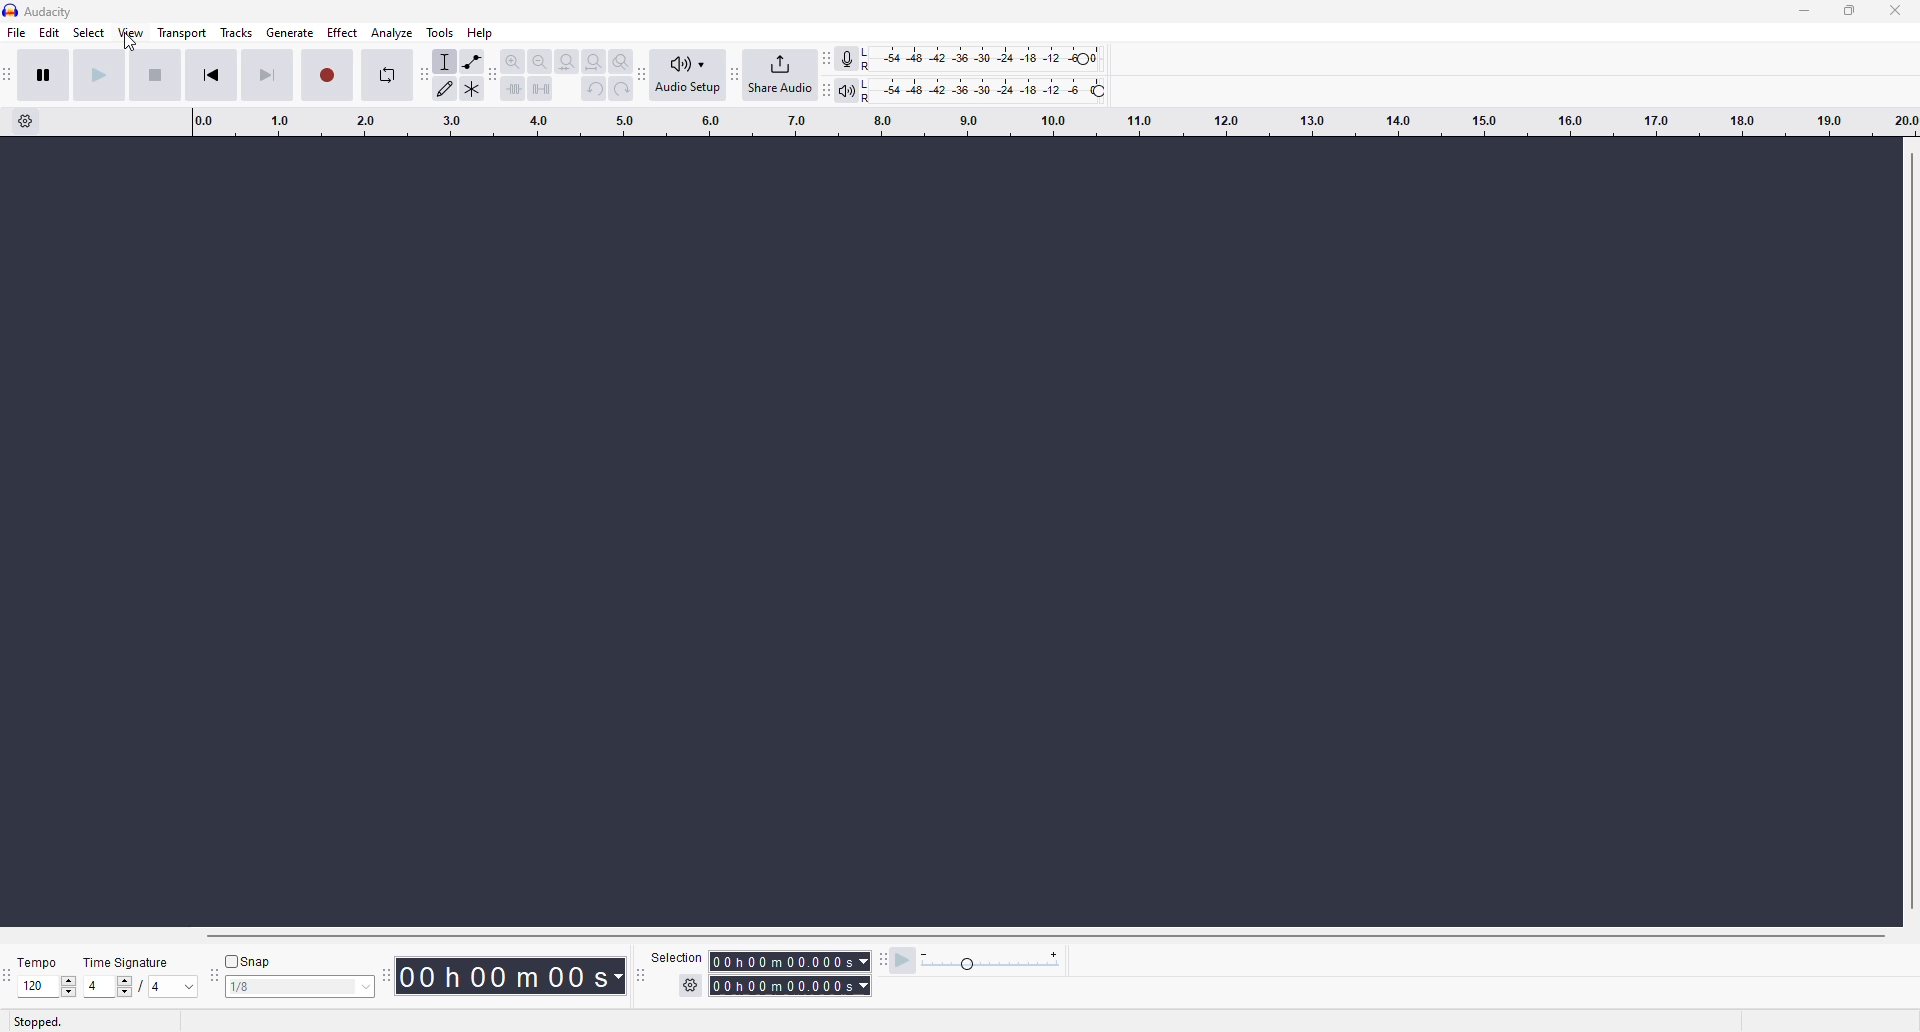 The image size is (1920, 1032). What do you see at coordinates (266, 74) in the screenshot?
I see `skip to end` at bounding box center [266, 74].